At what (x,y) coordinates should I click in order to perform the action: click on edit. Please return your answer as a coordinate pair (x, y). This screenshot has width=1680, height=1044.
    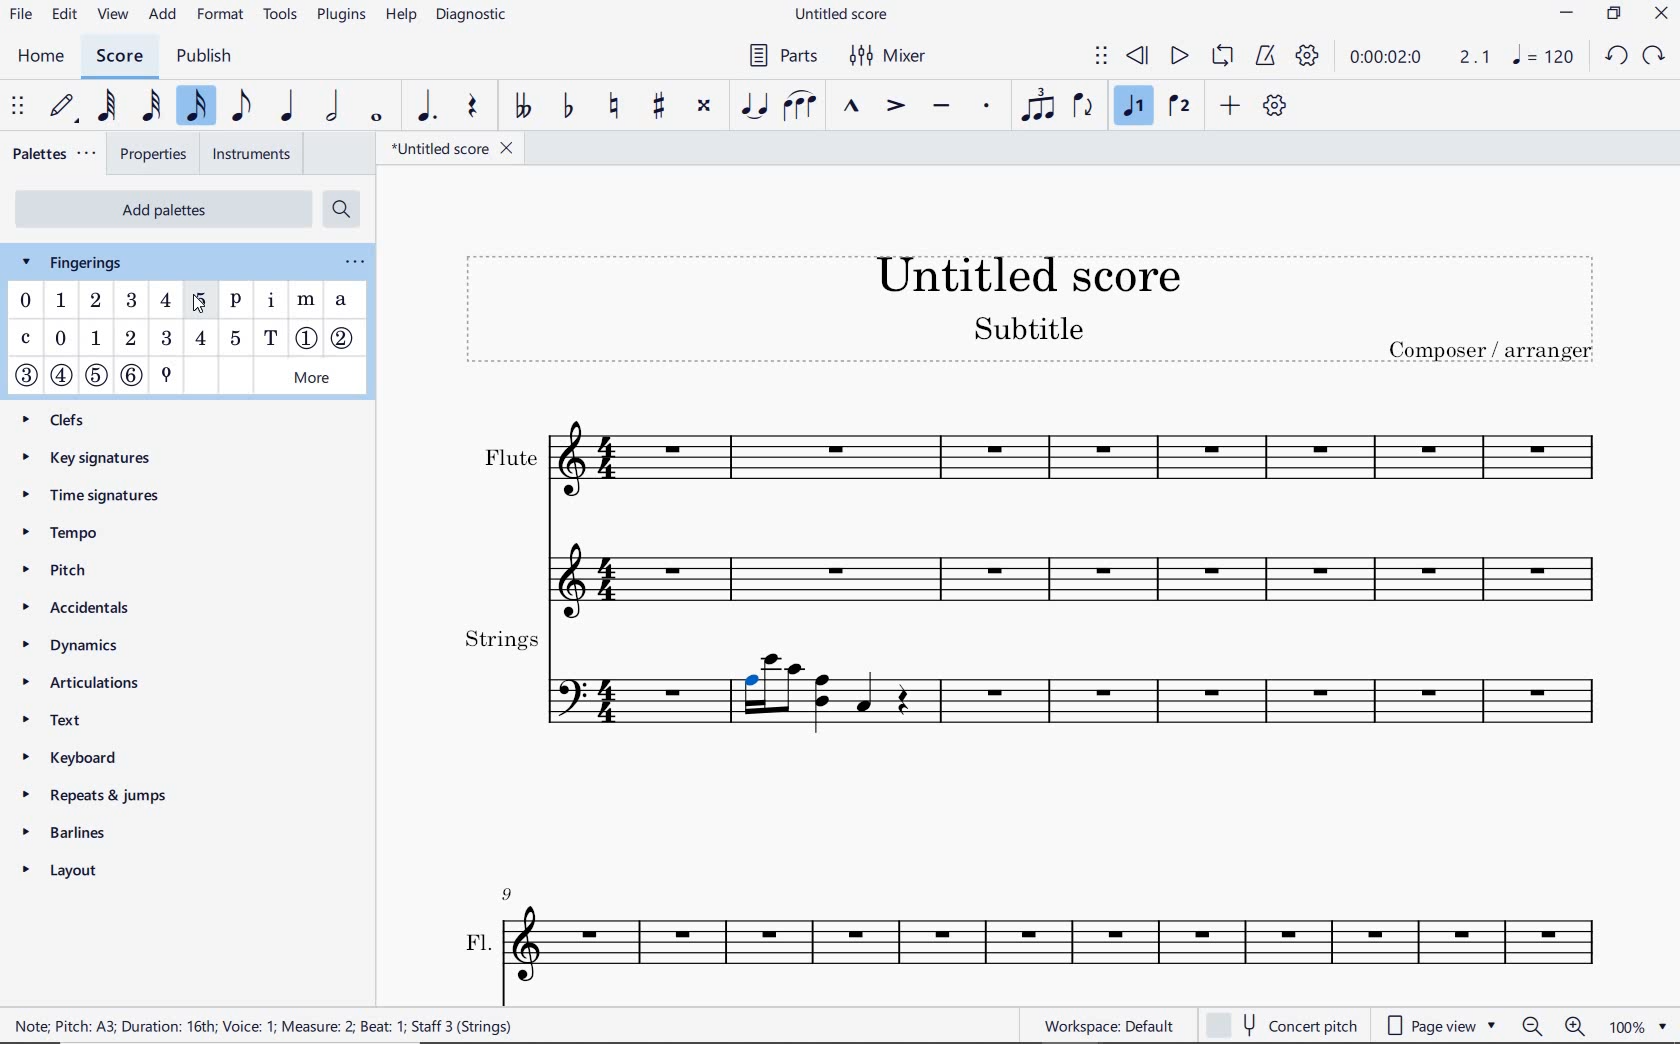
    Looking at the image, I should click on (64, 12).